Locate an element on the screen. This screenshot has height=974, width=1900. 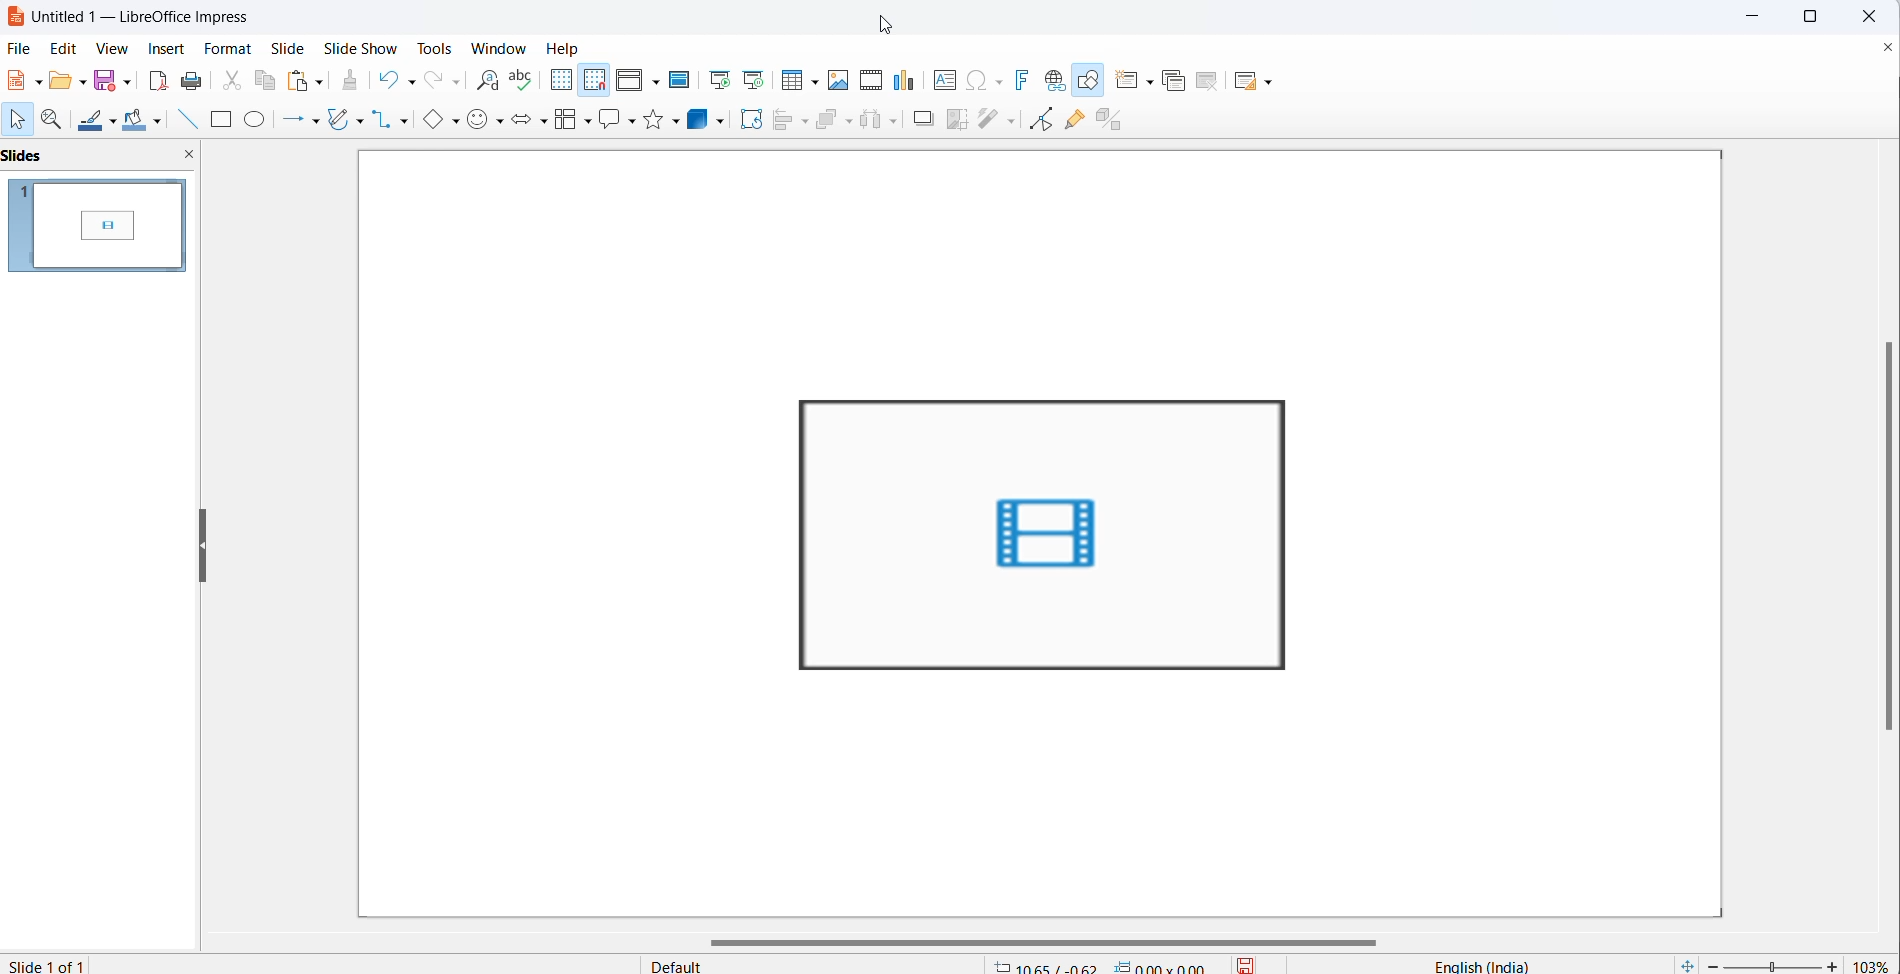
insert hyperlink is located at coordinates (1058, 81).